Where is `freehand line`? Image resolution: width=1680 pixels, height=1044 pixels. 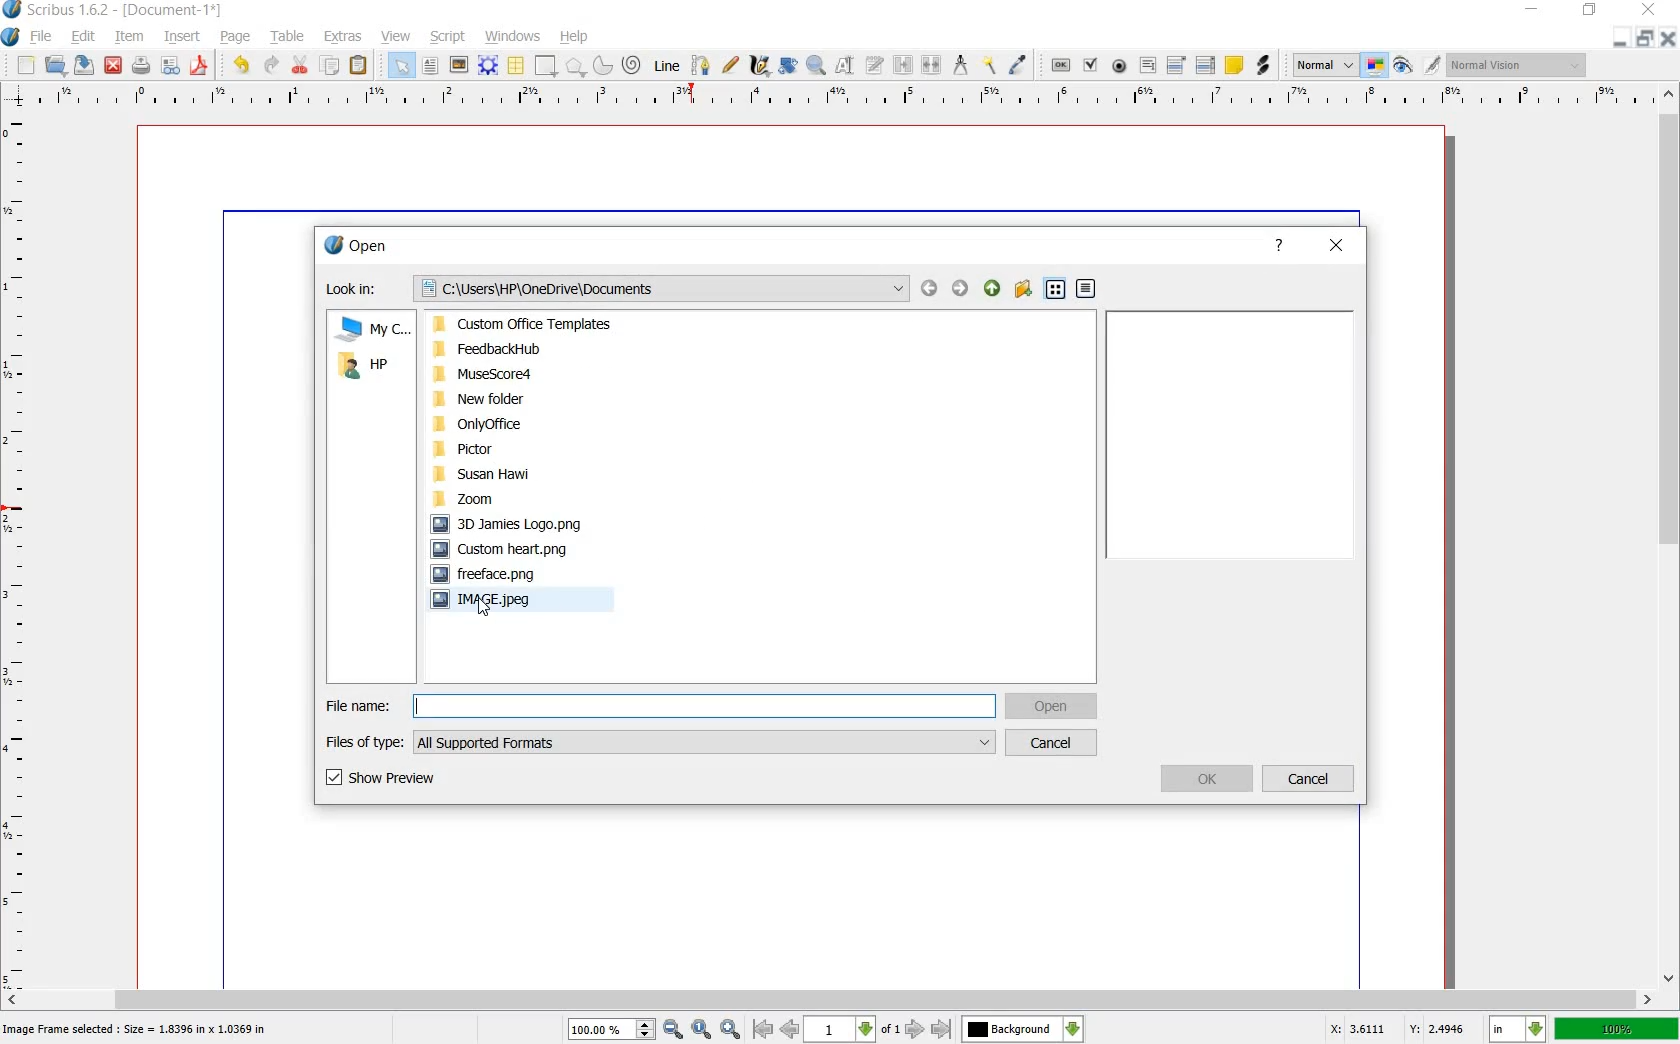 freehand line is located at coordinates (731, 66).